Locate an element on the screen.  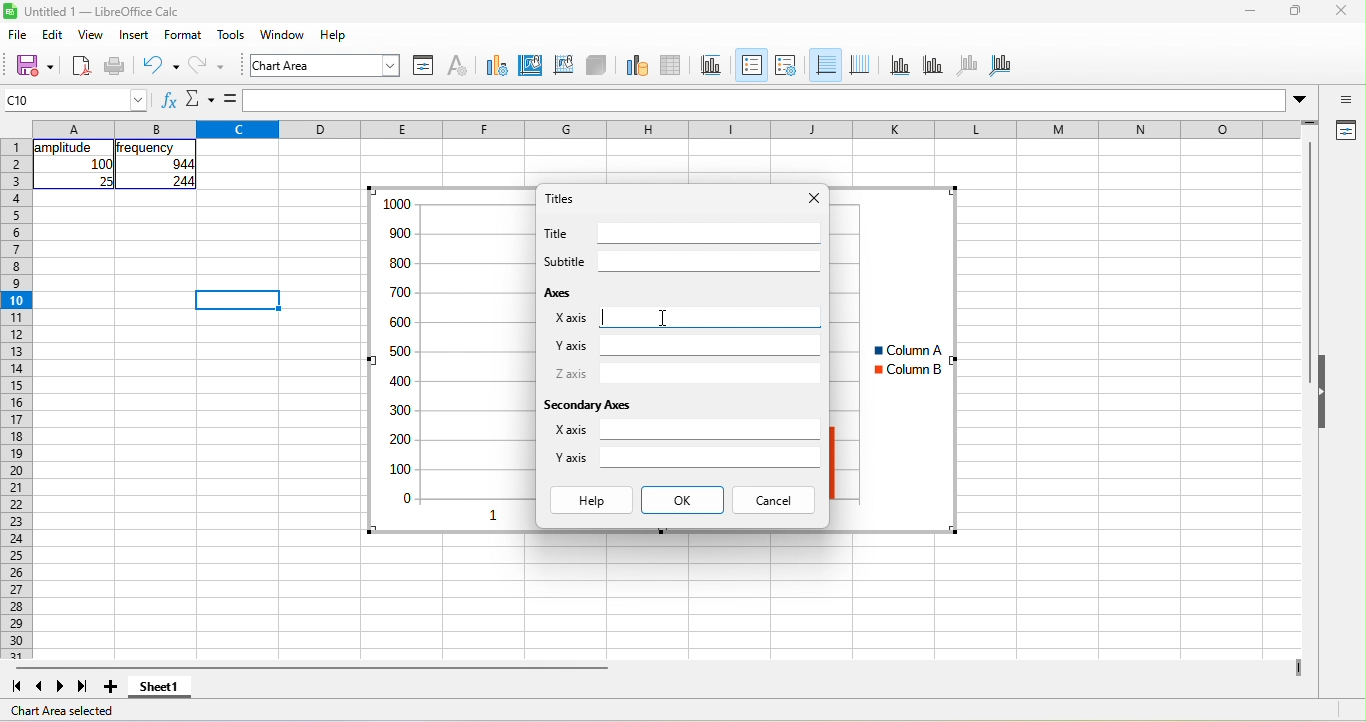
Y axis is located at coordinates (571, 457).